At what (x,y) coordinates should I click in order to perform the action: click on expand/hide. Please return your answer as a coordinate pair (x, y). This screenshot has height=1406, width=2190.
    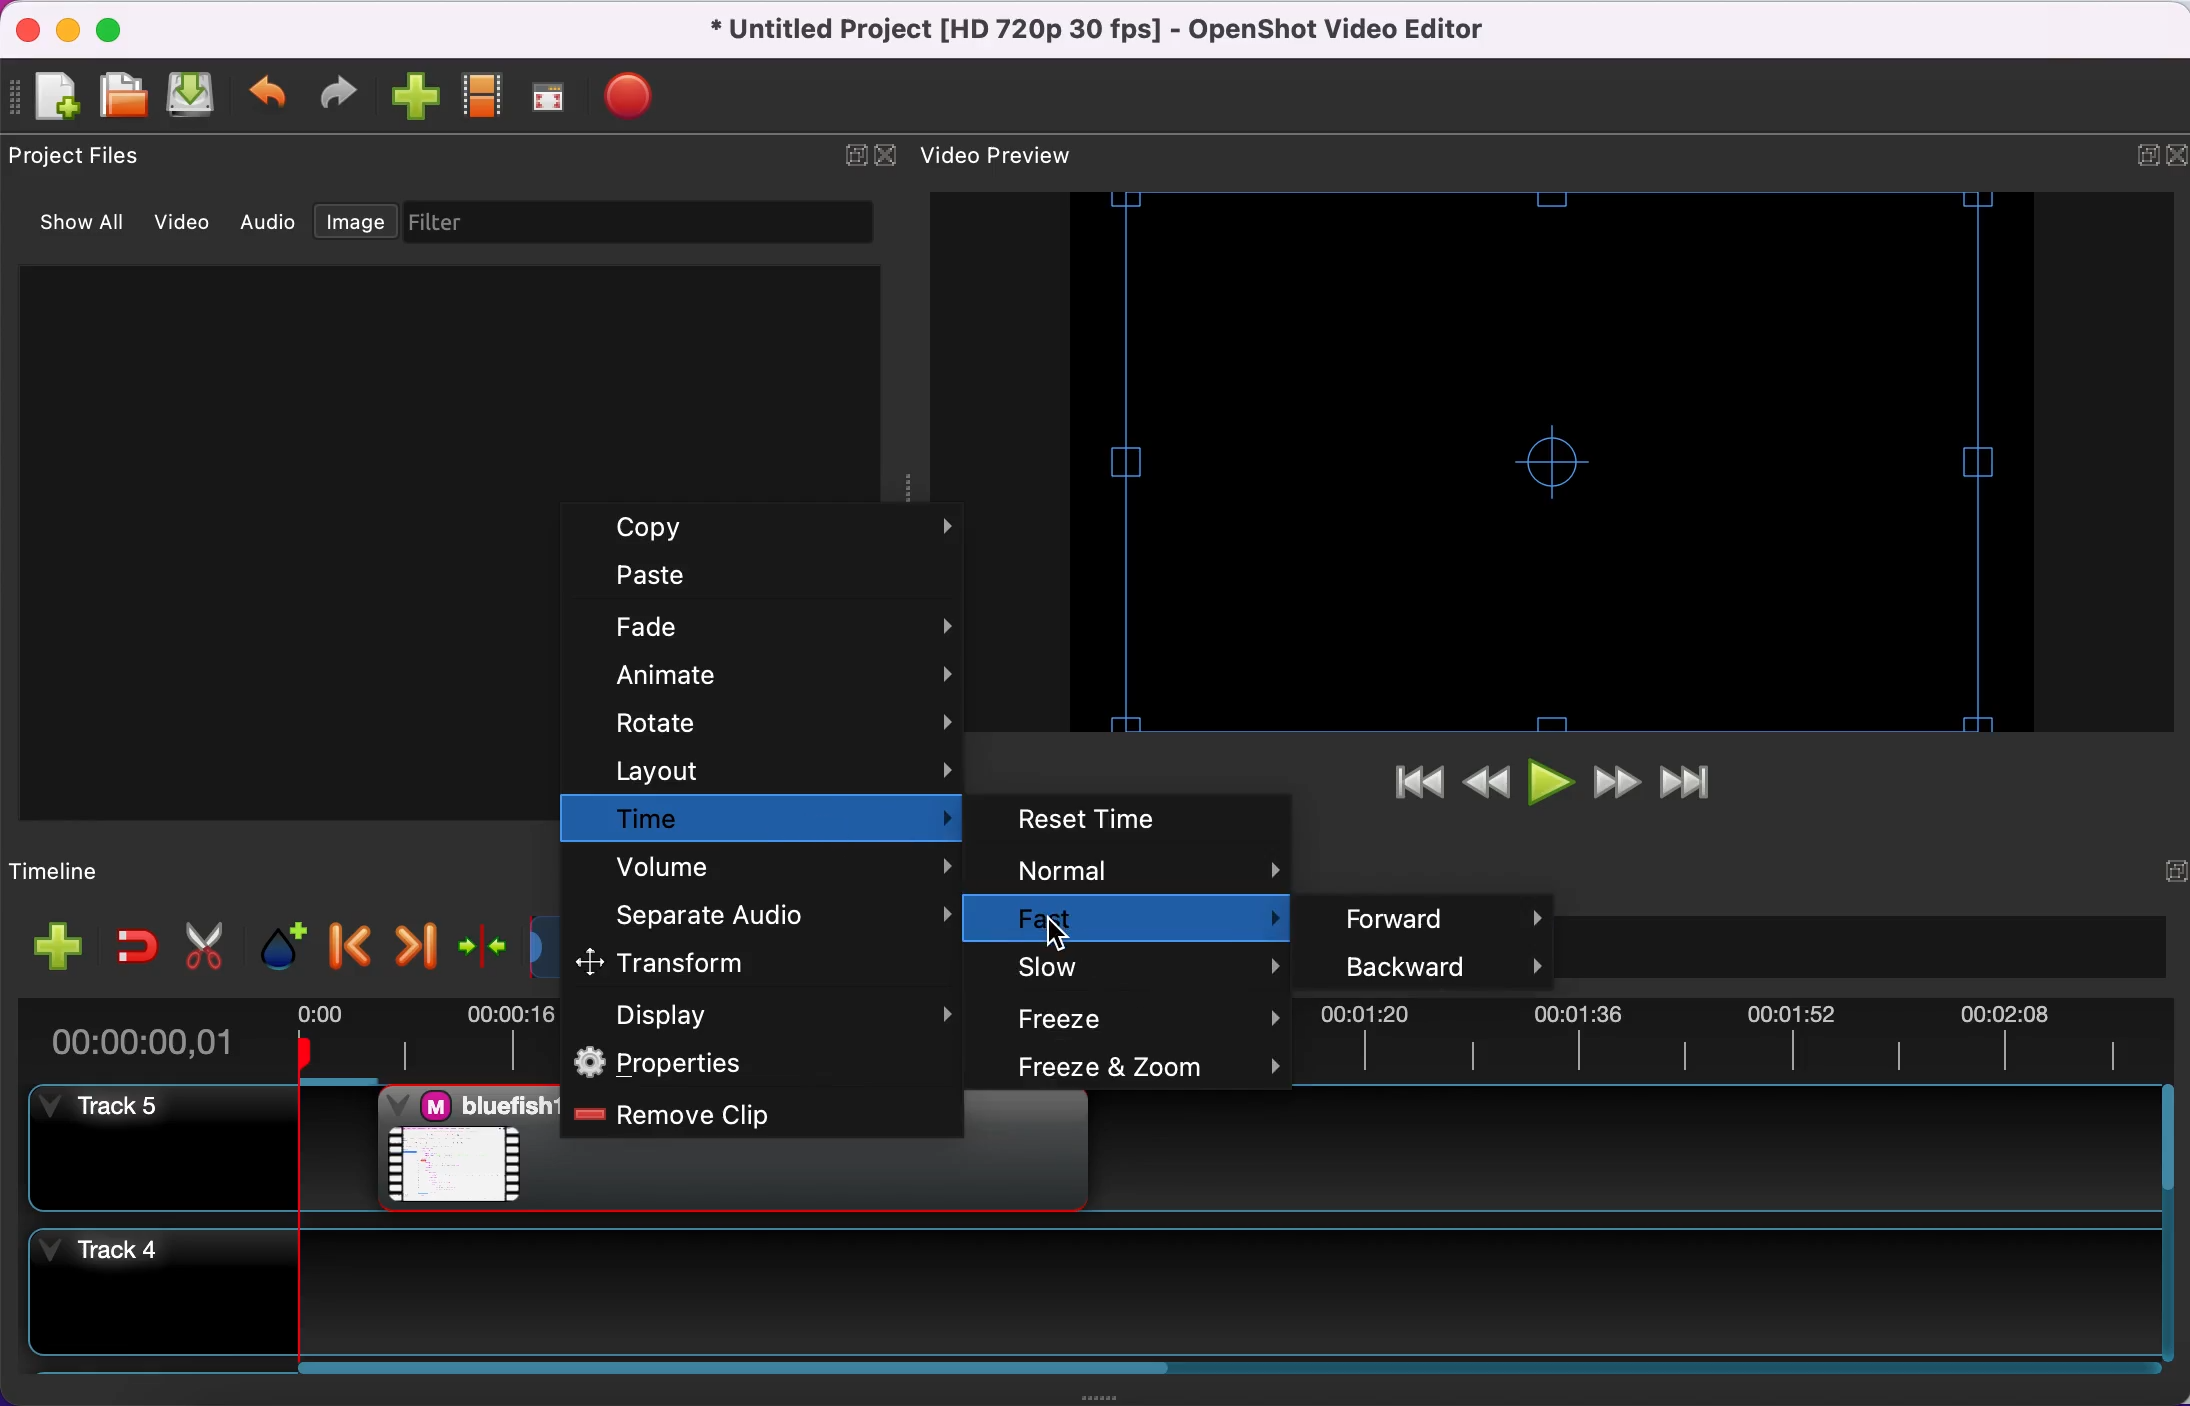
    Looking at the image, I should click on (855, 162).